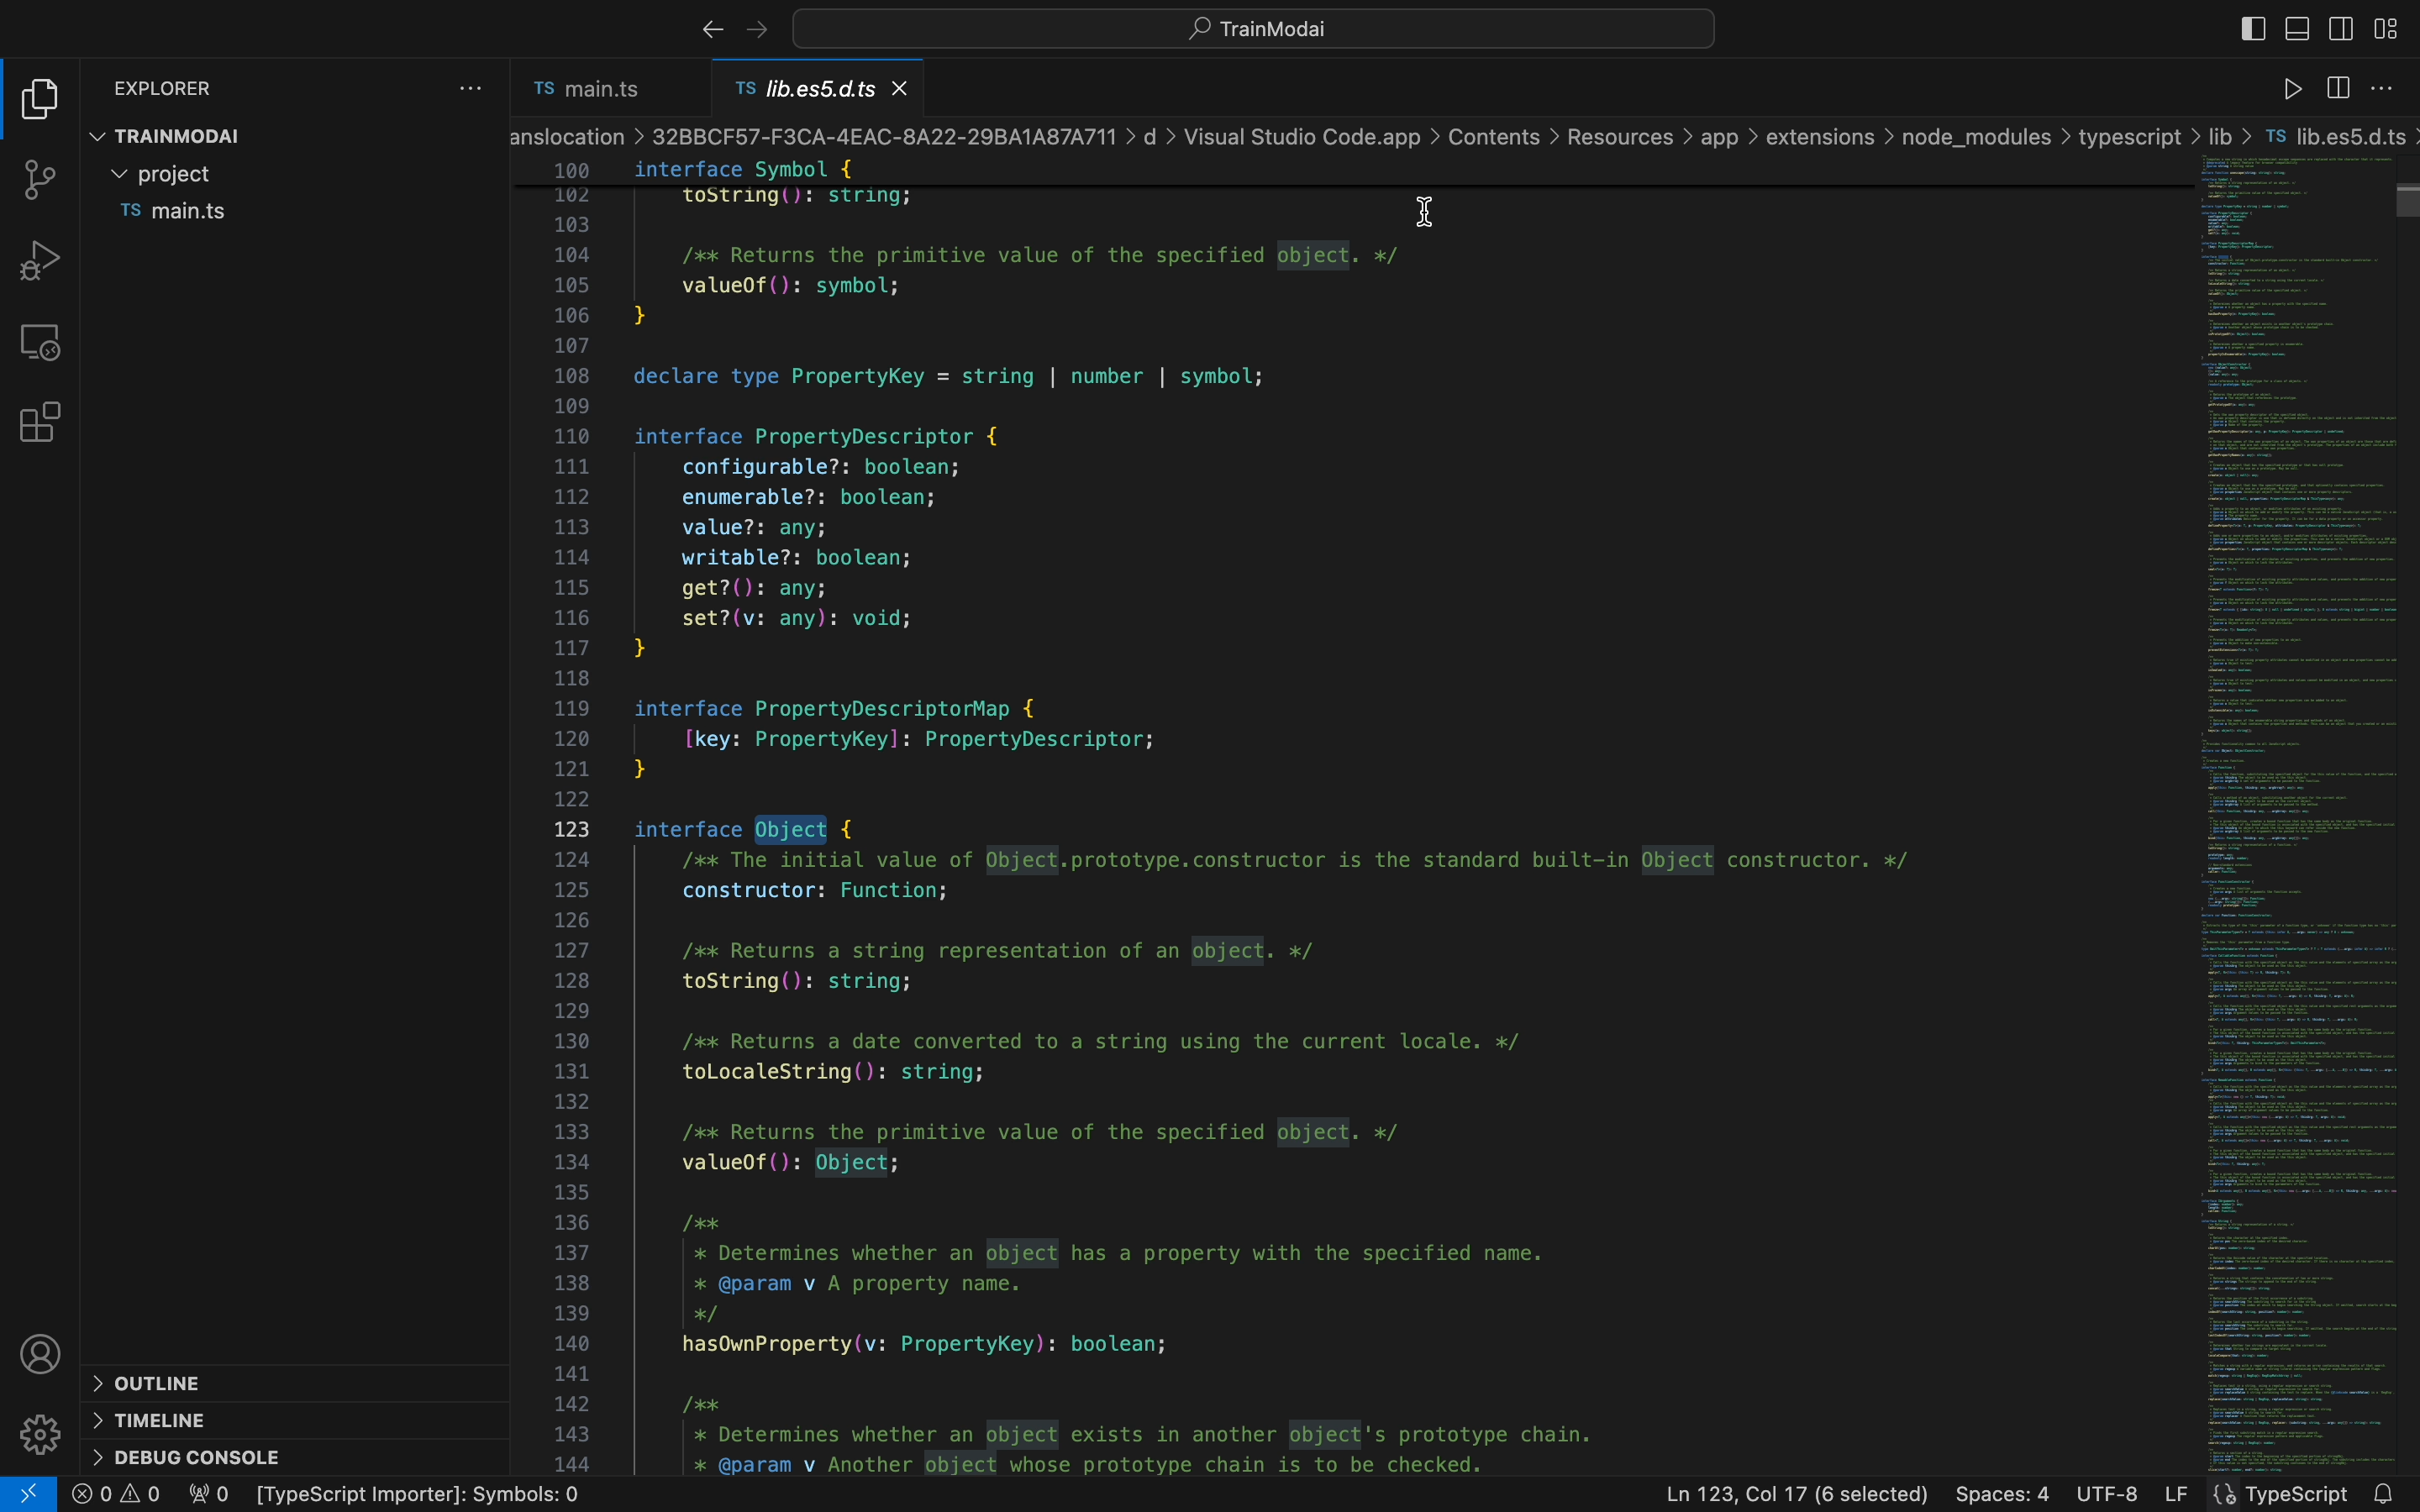 The height and width of the screenshot is (1512, 2420). I want to click on file settings, so click(447, 89).